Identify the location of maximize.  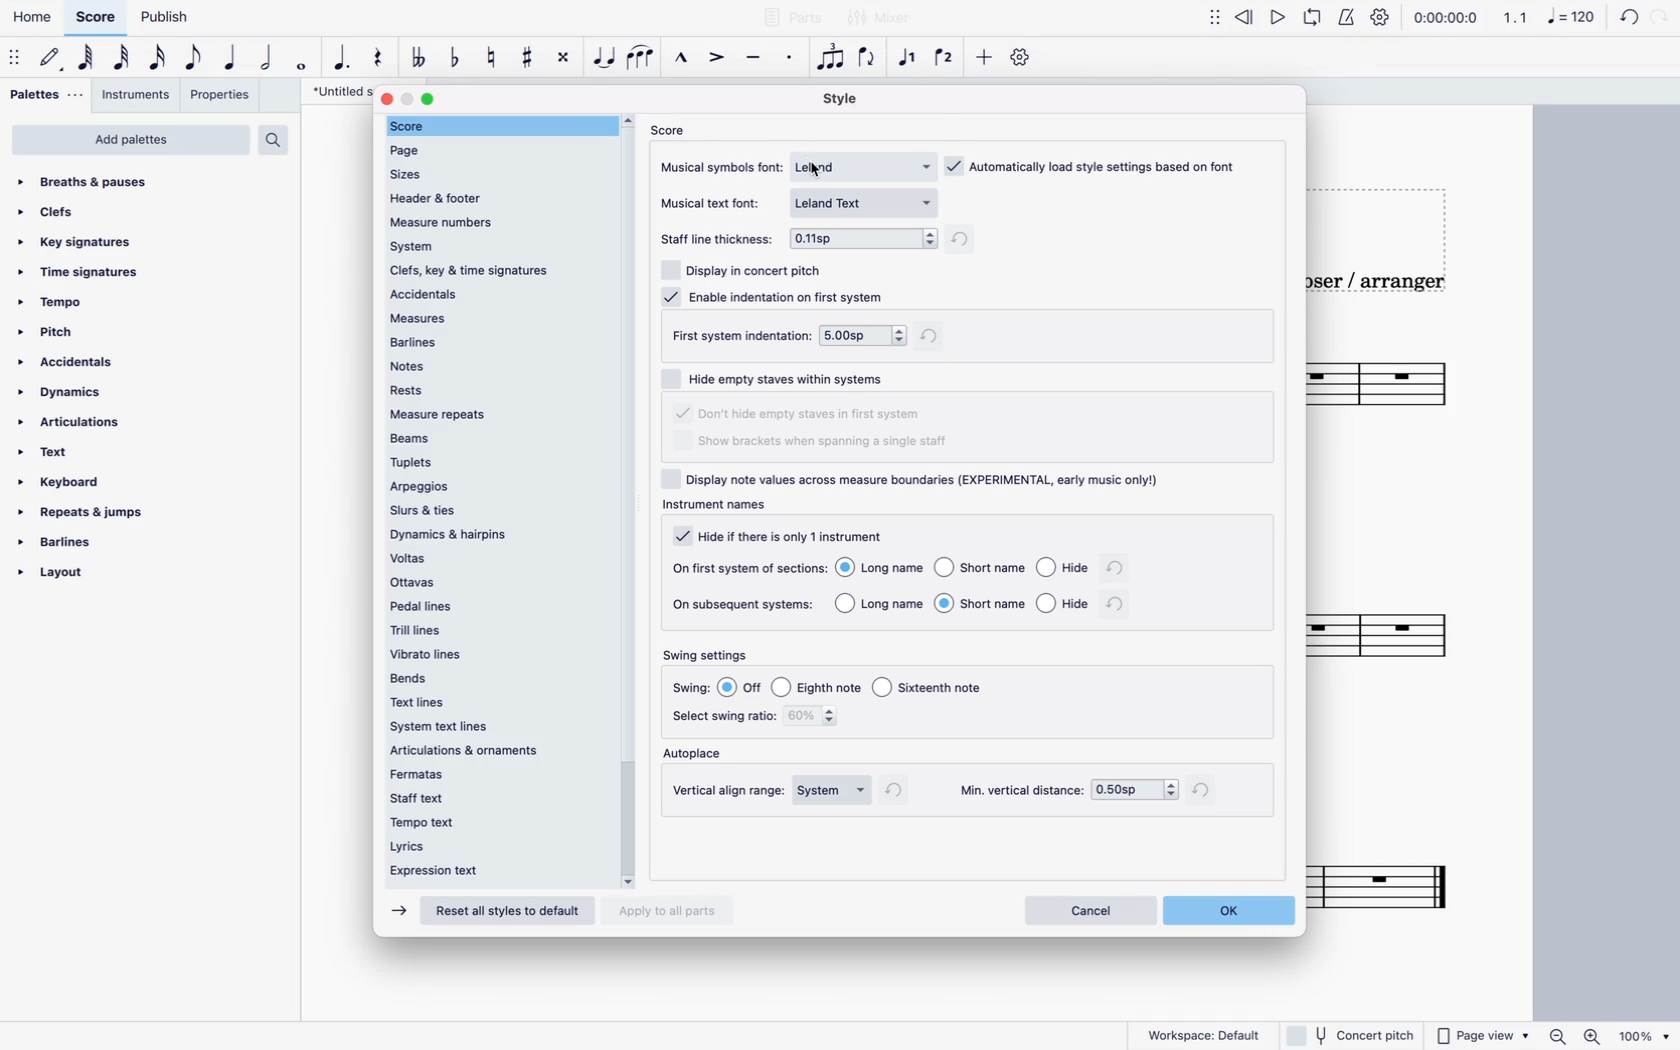
(428, 99).